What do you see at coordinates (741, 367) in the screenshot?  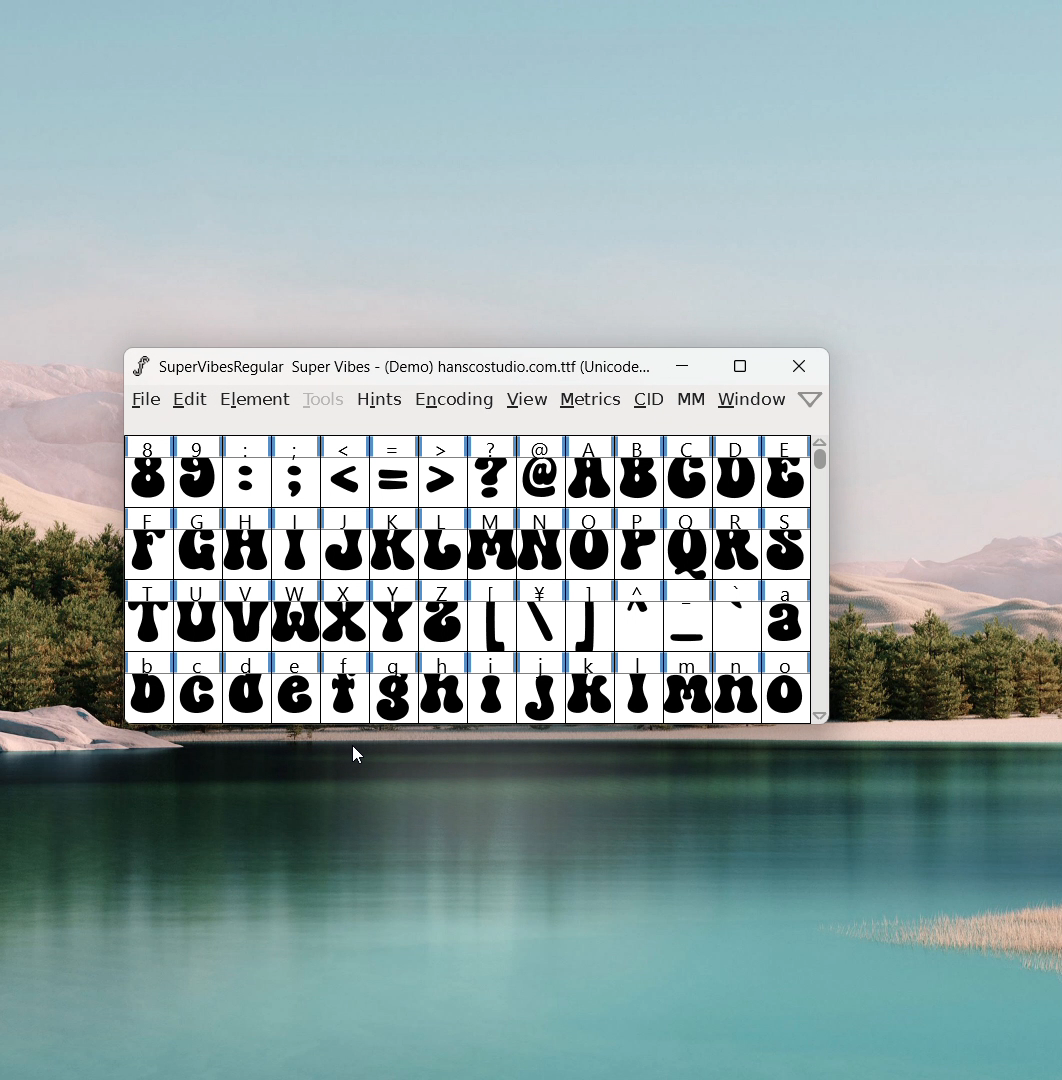 I see `maximize` at bounding box center [741, 367].